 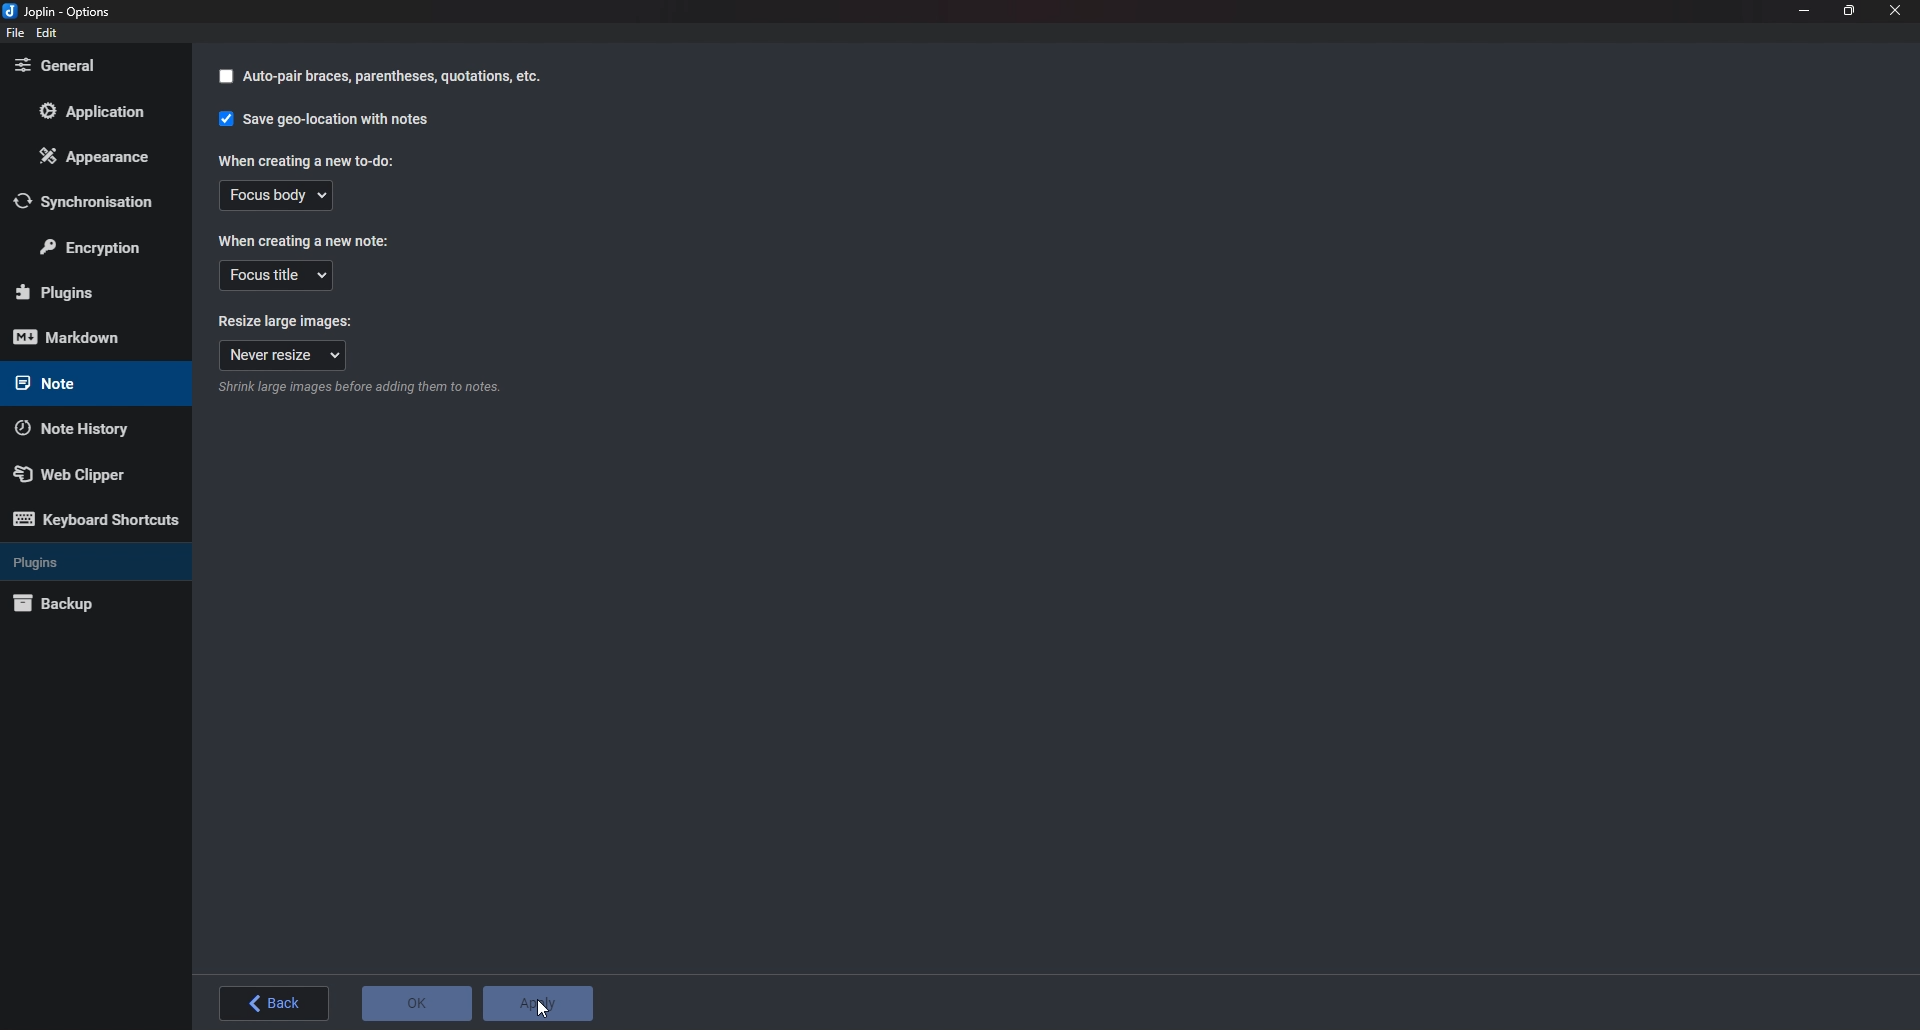 What do you see at coordinates (89, 157) in the screenshot?
I see `Appearance` at bounding box center [89, 157].